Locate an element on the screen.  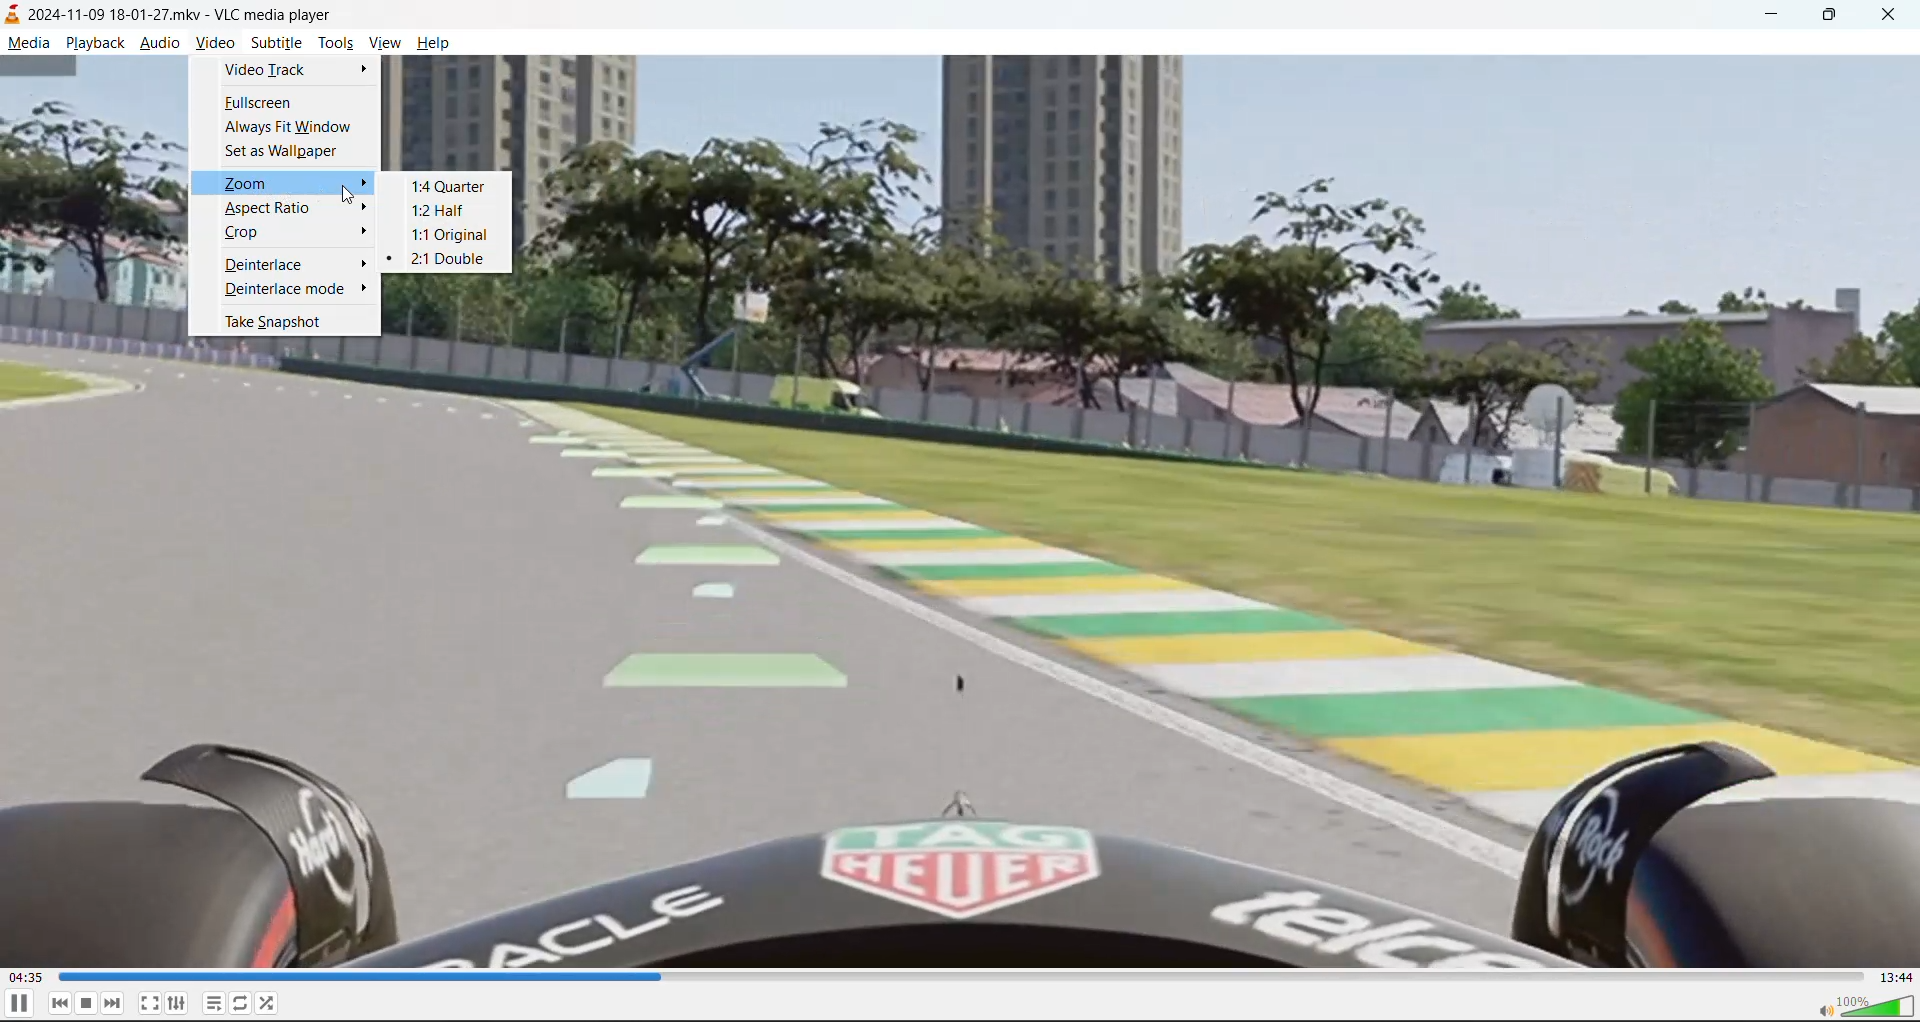
audio is located at coordinates (160, 42).